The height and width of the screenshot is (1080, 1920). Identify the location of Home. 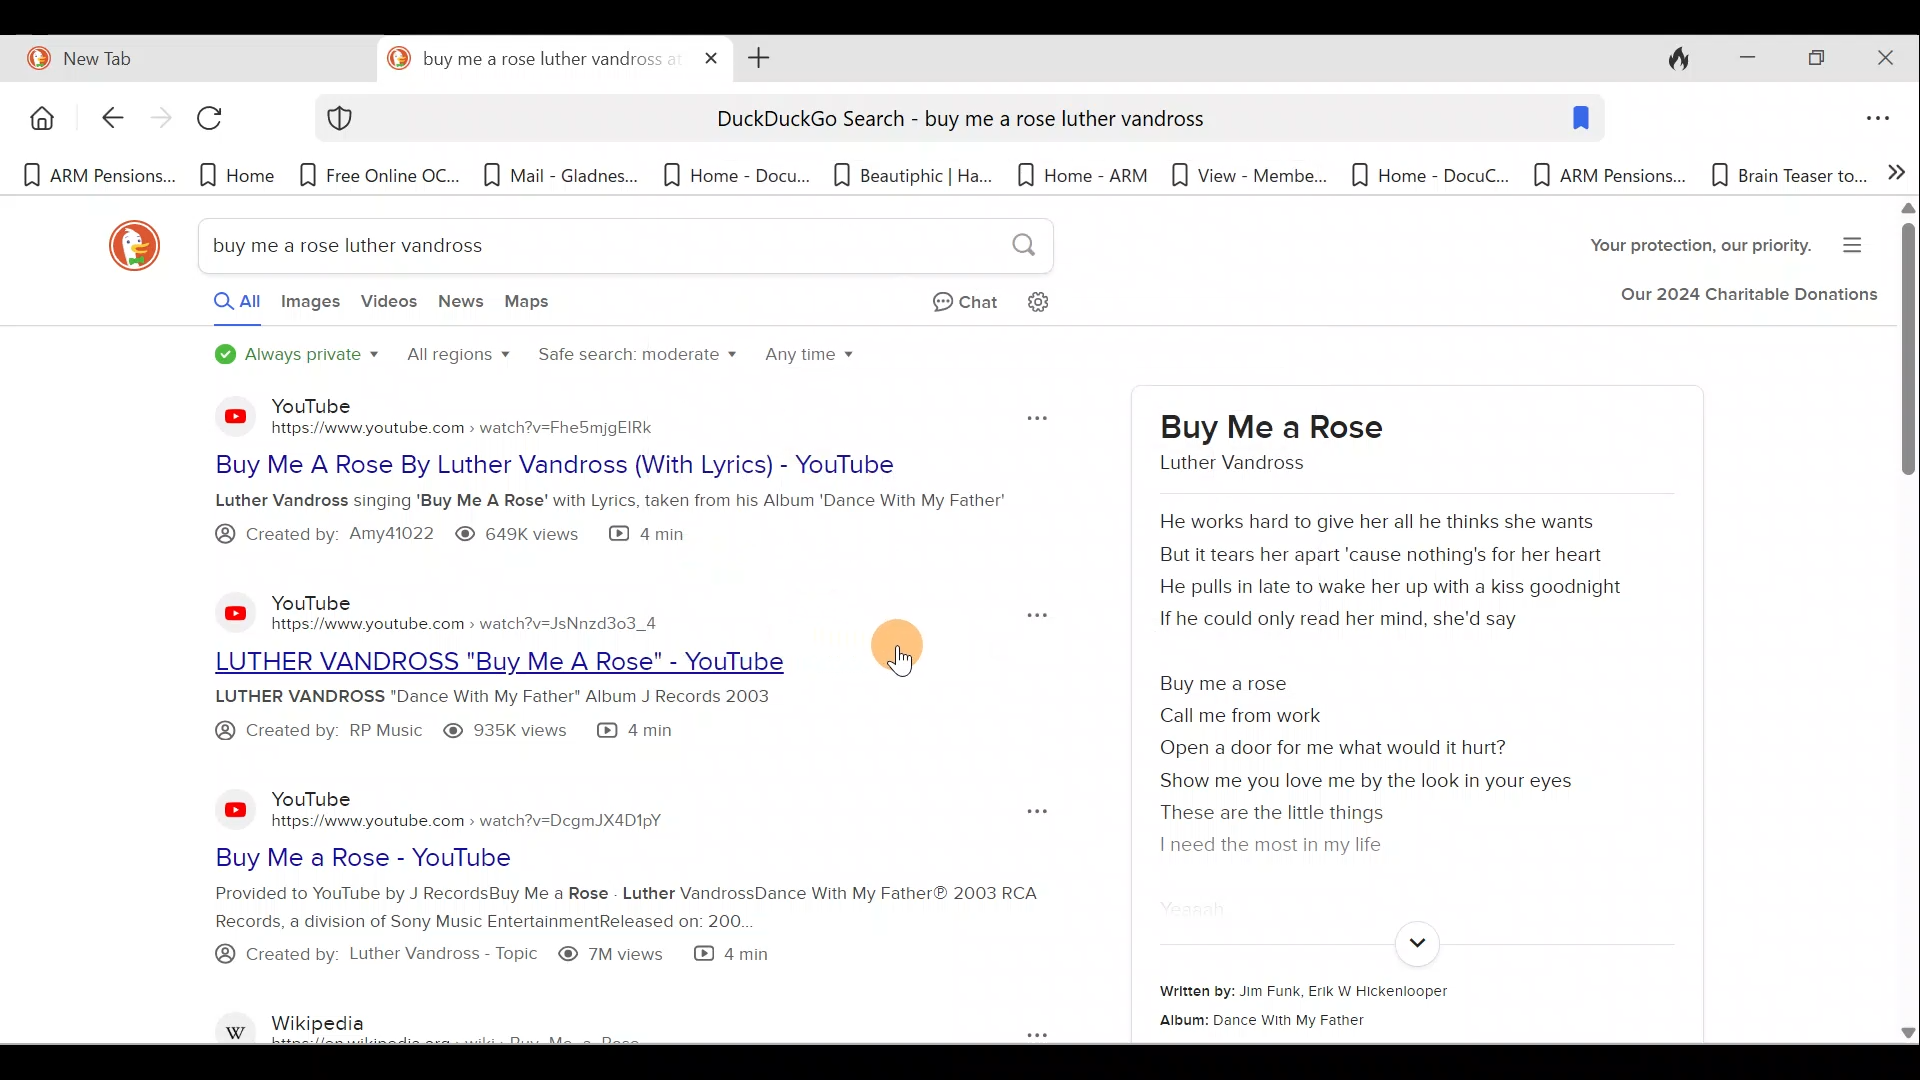
(39, 118).